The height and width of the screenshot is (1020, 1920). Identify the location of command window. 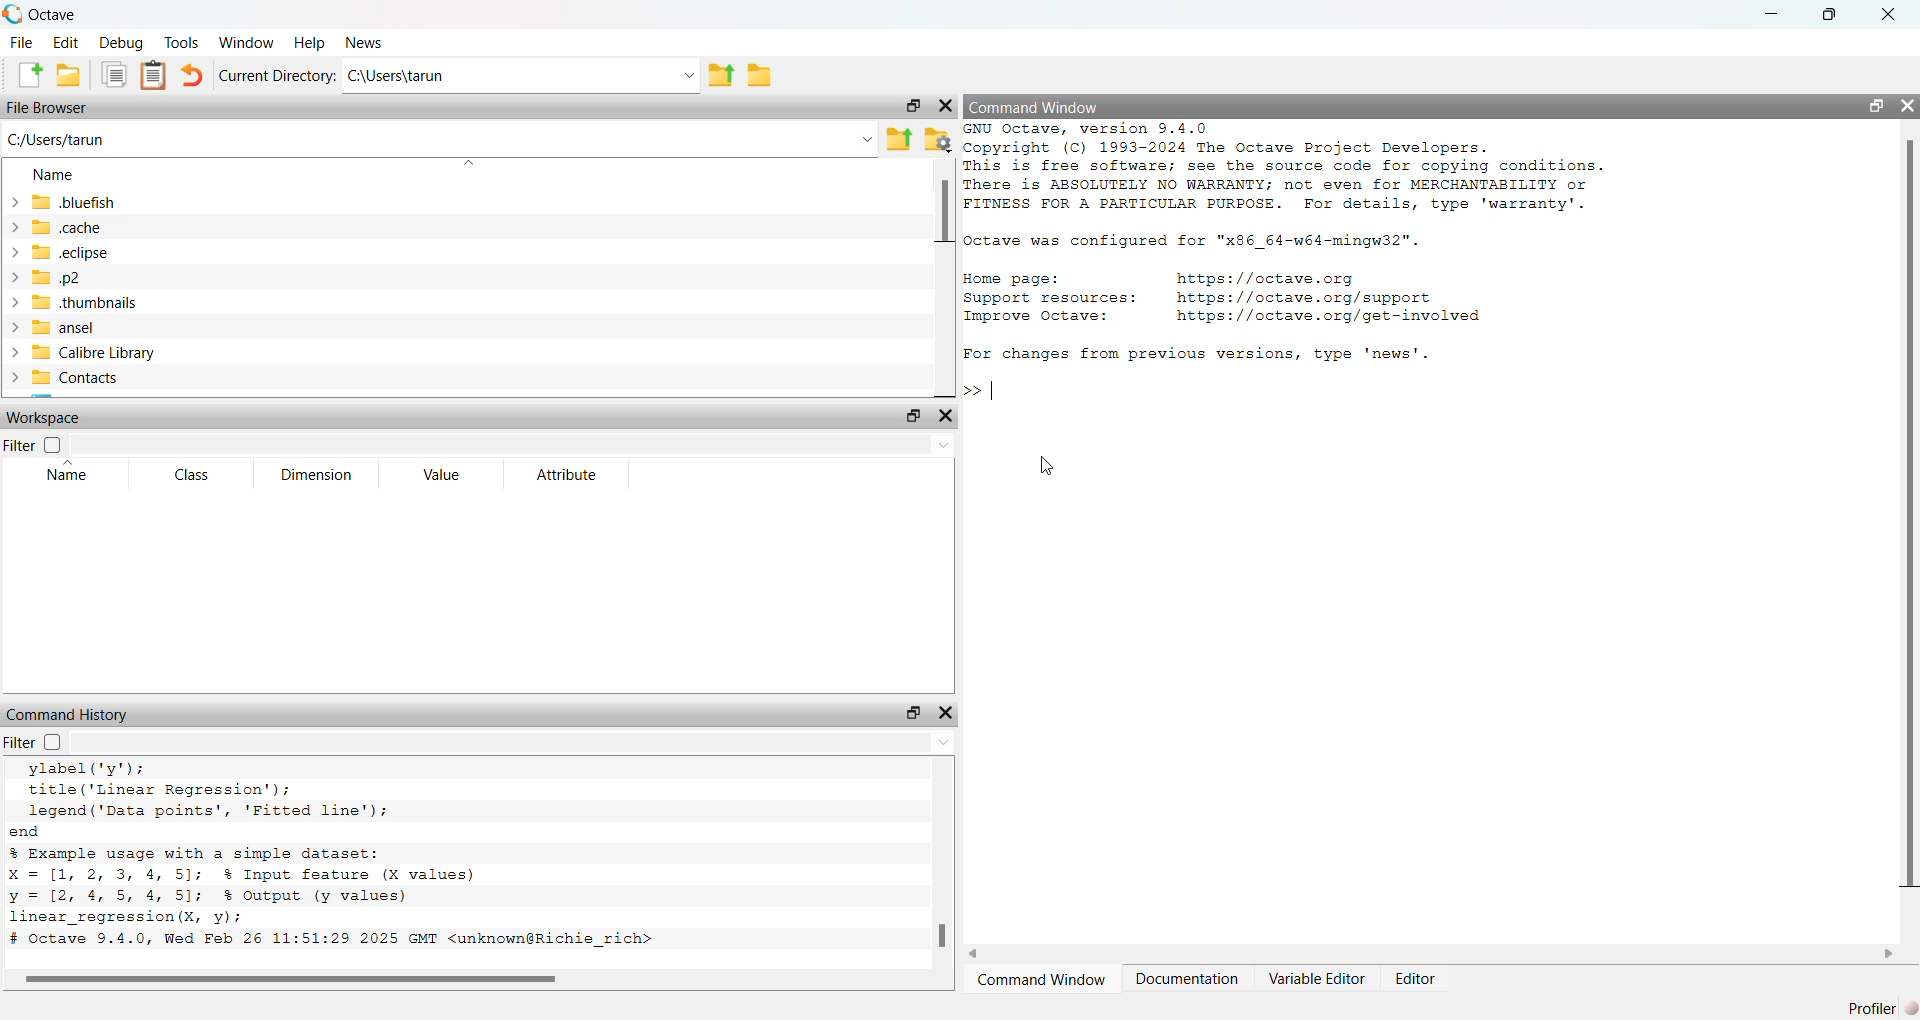
(1037, 107).